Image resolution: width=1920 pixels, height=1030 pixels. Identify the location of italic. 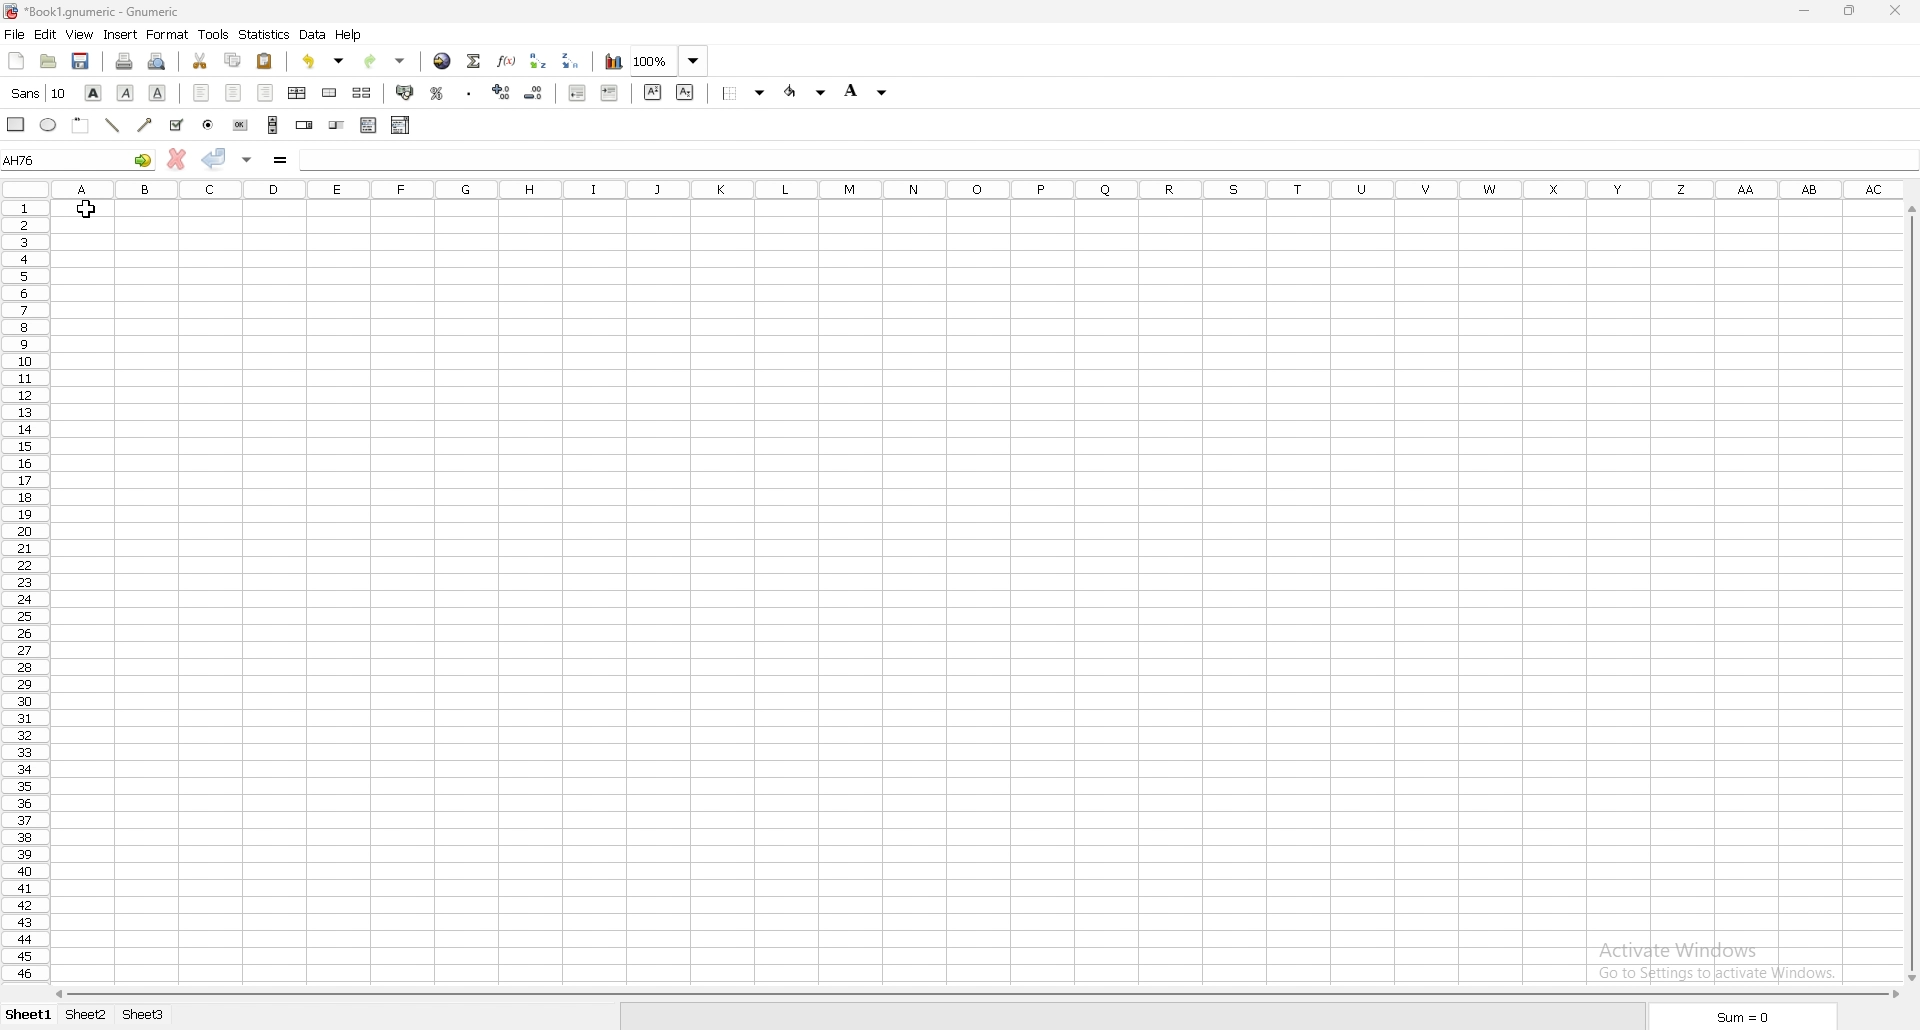
(125, 94).